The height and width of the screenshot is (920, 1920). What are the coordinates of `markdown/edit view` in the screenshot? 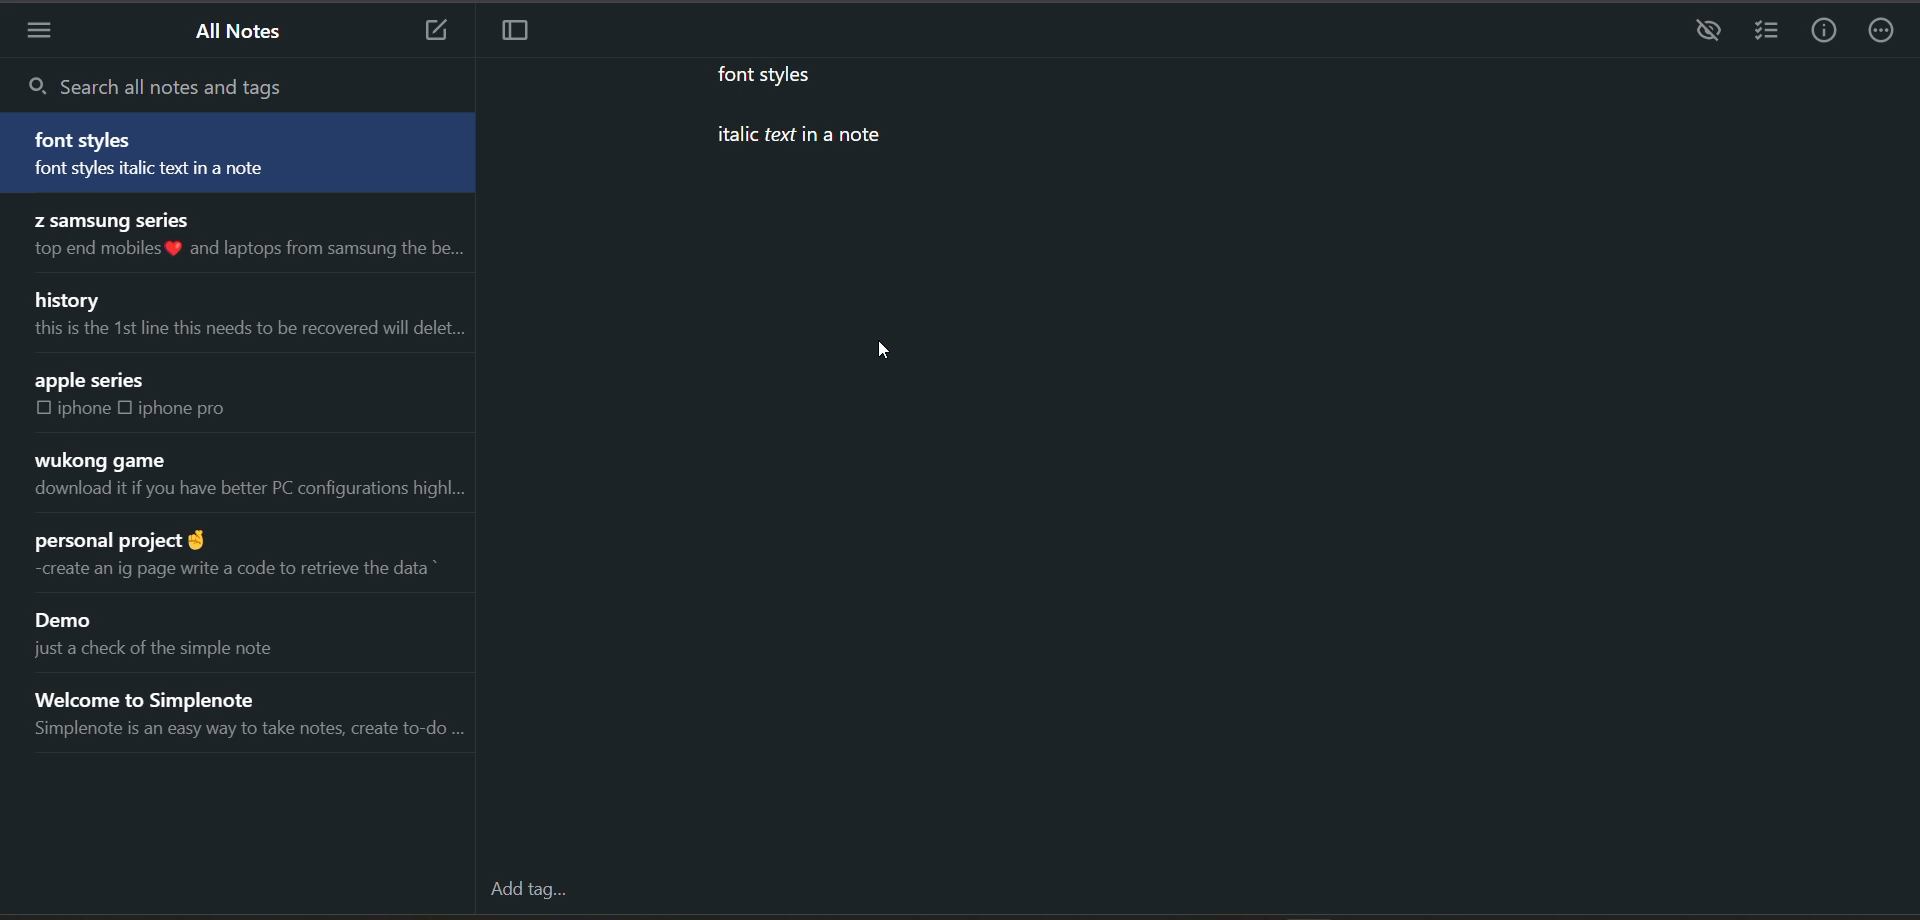 It's located at (1705, 31).